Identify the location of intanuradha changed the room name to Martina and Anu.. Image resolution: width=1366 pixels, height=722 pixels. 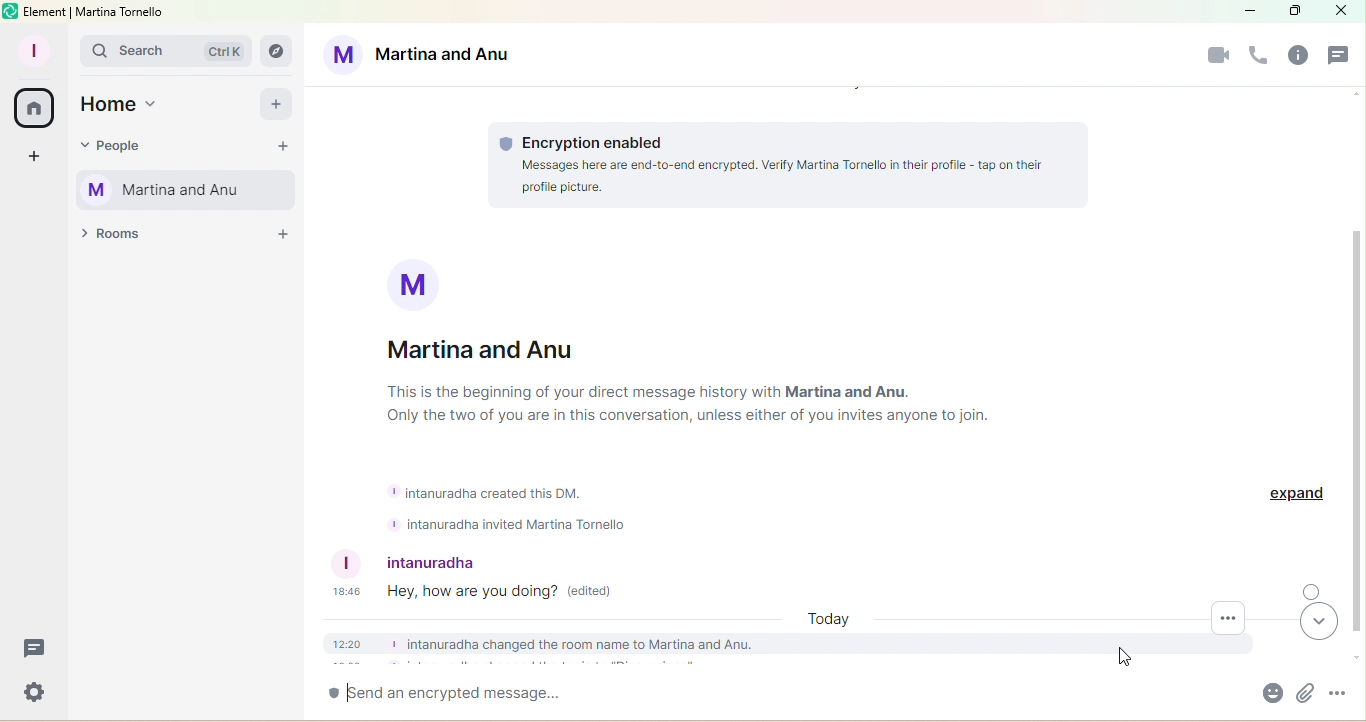
(580, 645).